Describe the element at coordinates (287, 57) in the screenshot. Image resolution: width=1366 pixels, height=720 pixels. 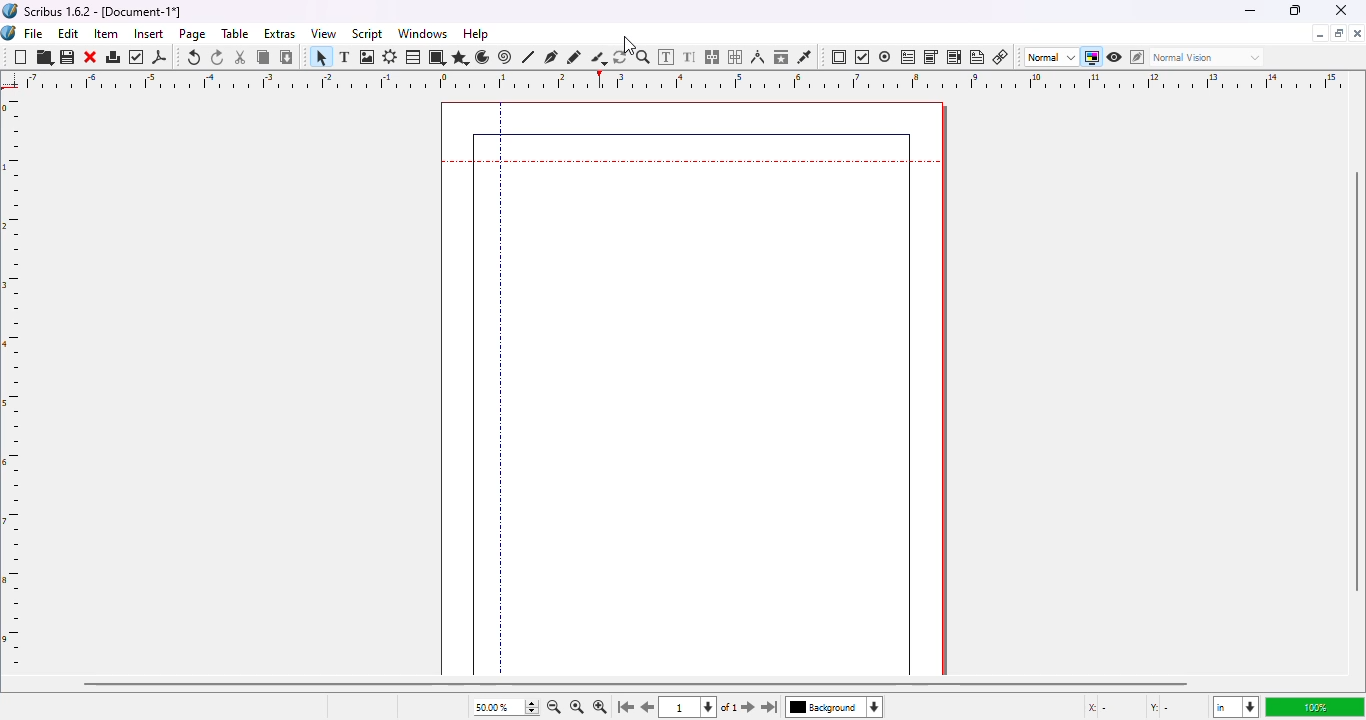
I see `paste` at that location.